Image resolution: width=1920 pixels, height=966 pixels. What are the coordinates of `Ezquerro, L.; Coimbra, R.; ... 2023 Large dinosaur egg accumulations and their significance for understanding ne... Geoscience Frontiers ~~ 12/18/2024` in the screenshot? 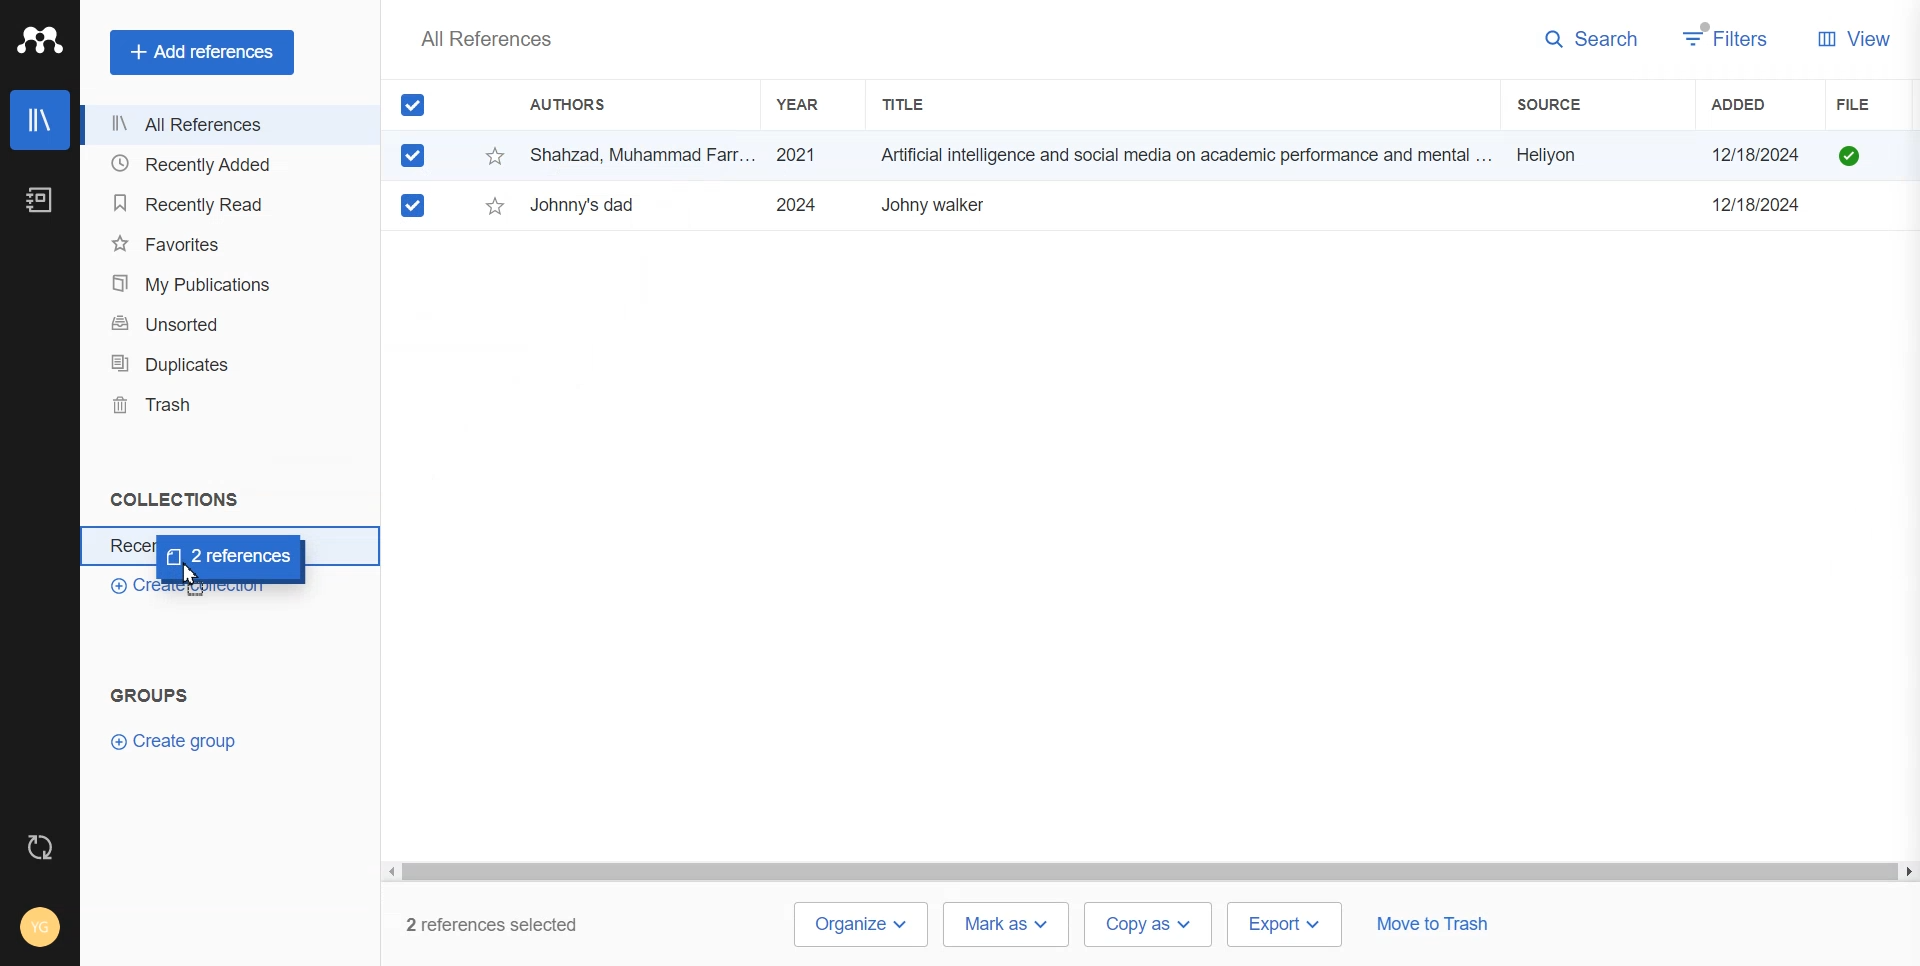 It's located at (1172, 205).